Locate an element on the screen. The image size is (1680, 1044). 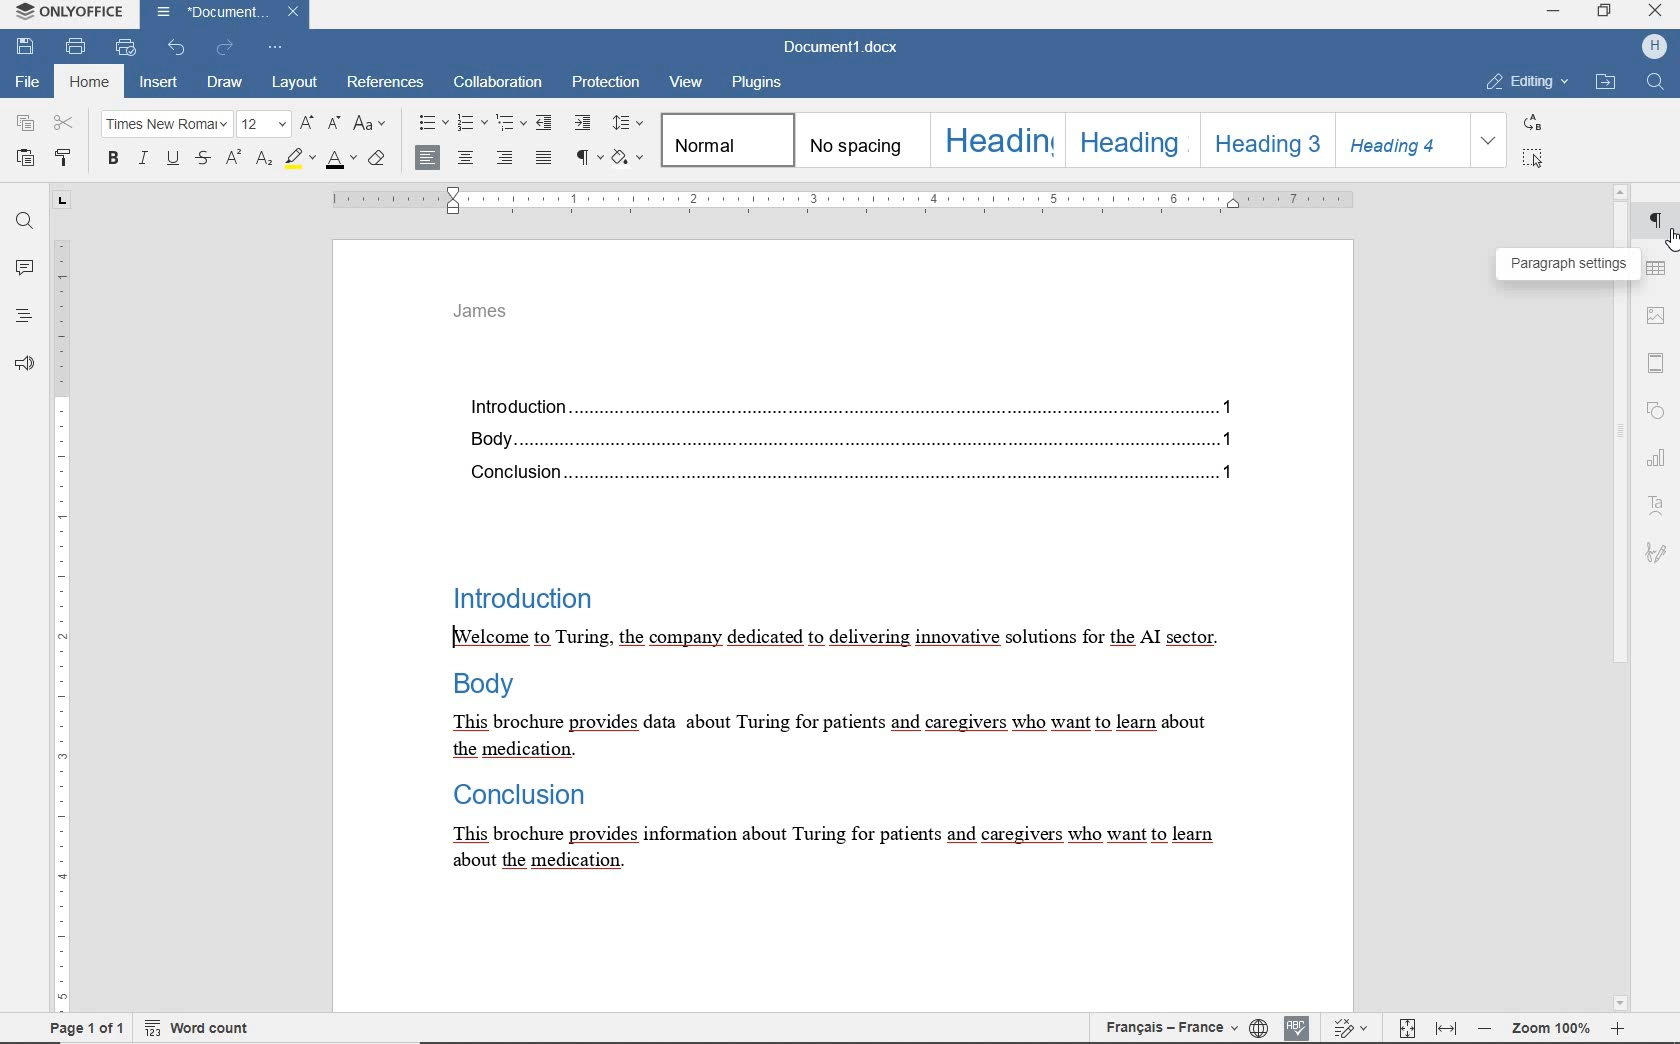
find is located at coordinates (25, 219).